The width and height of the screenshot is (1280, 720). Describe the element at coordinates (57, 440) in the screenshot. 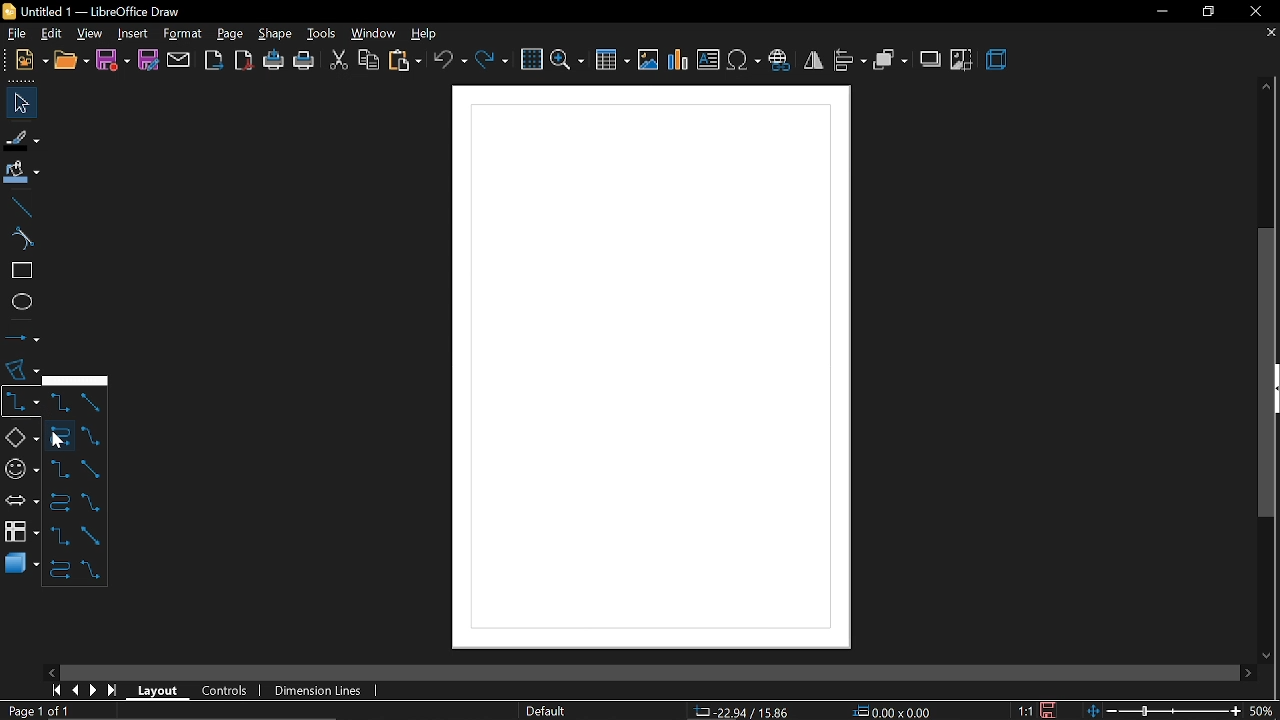

I see `Cursor` at that location.